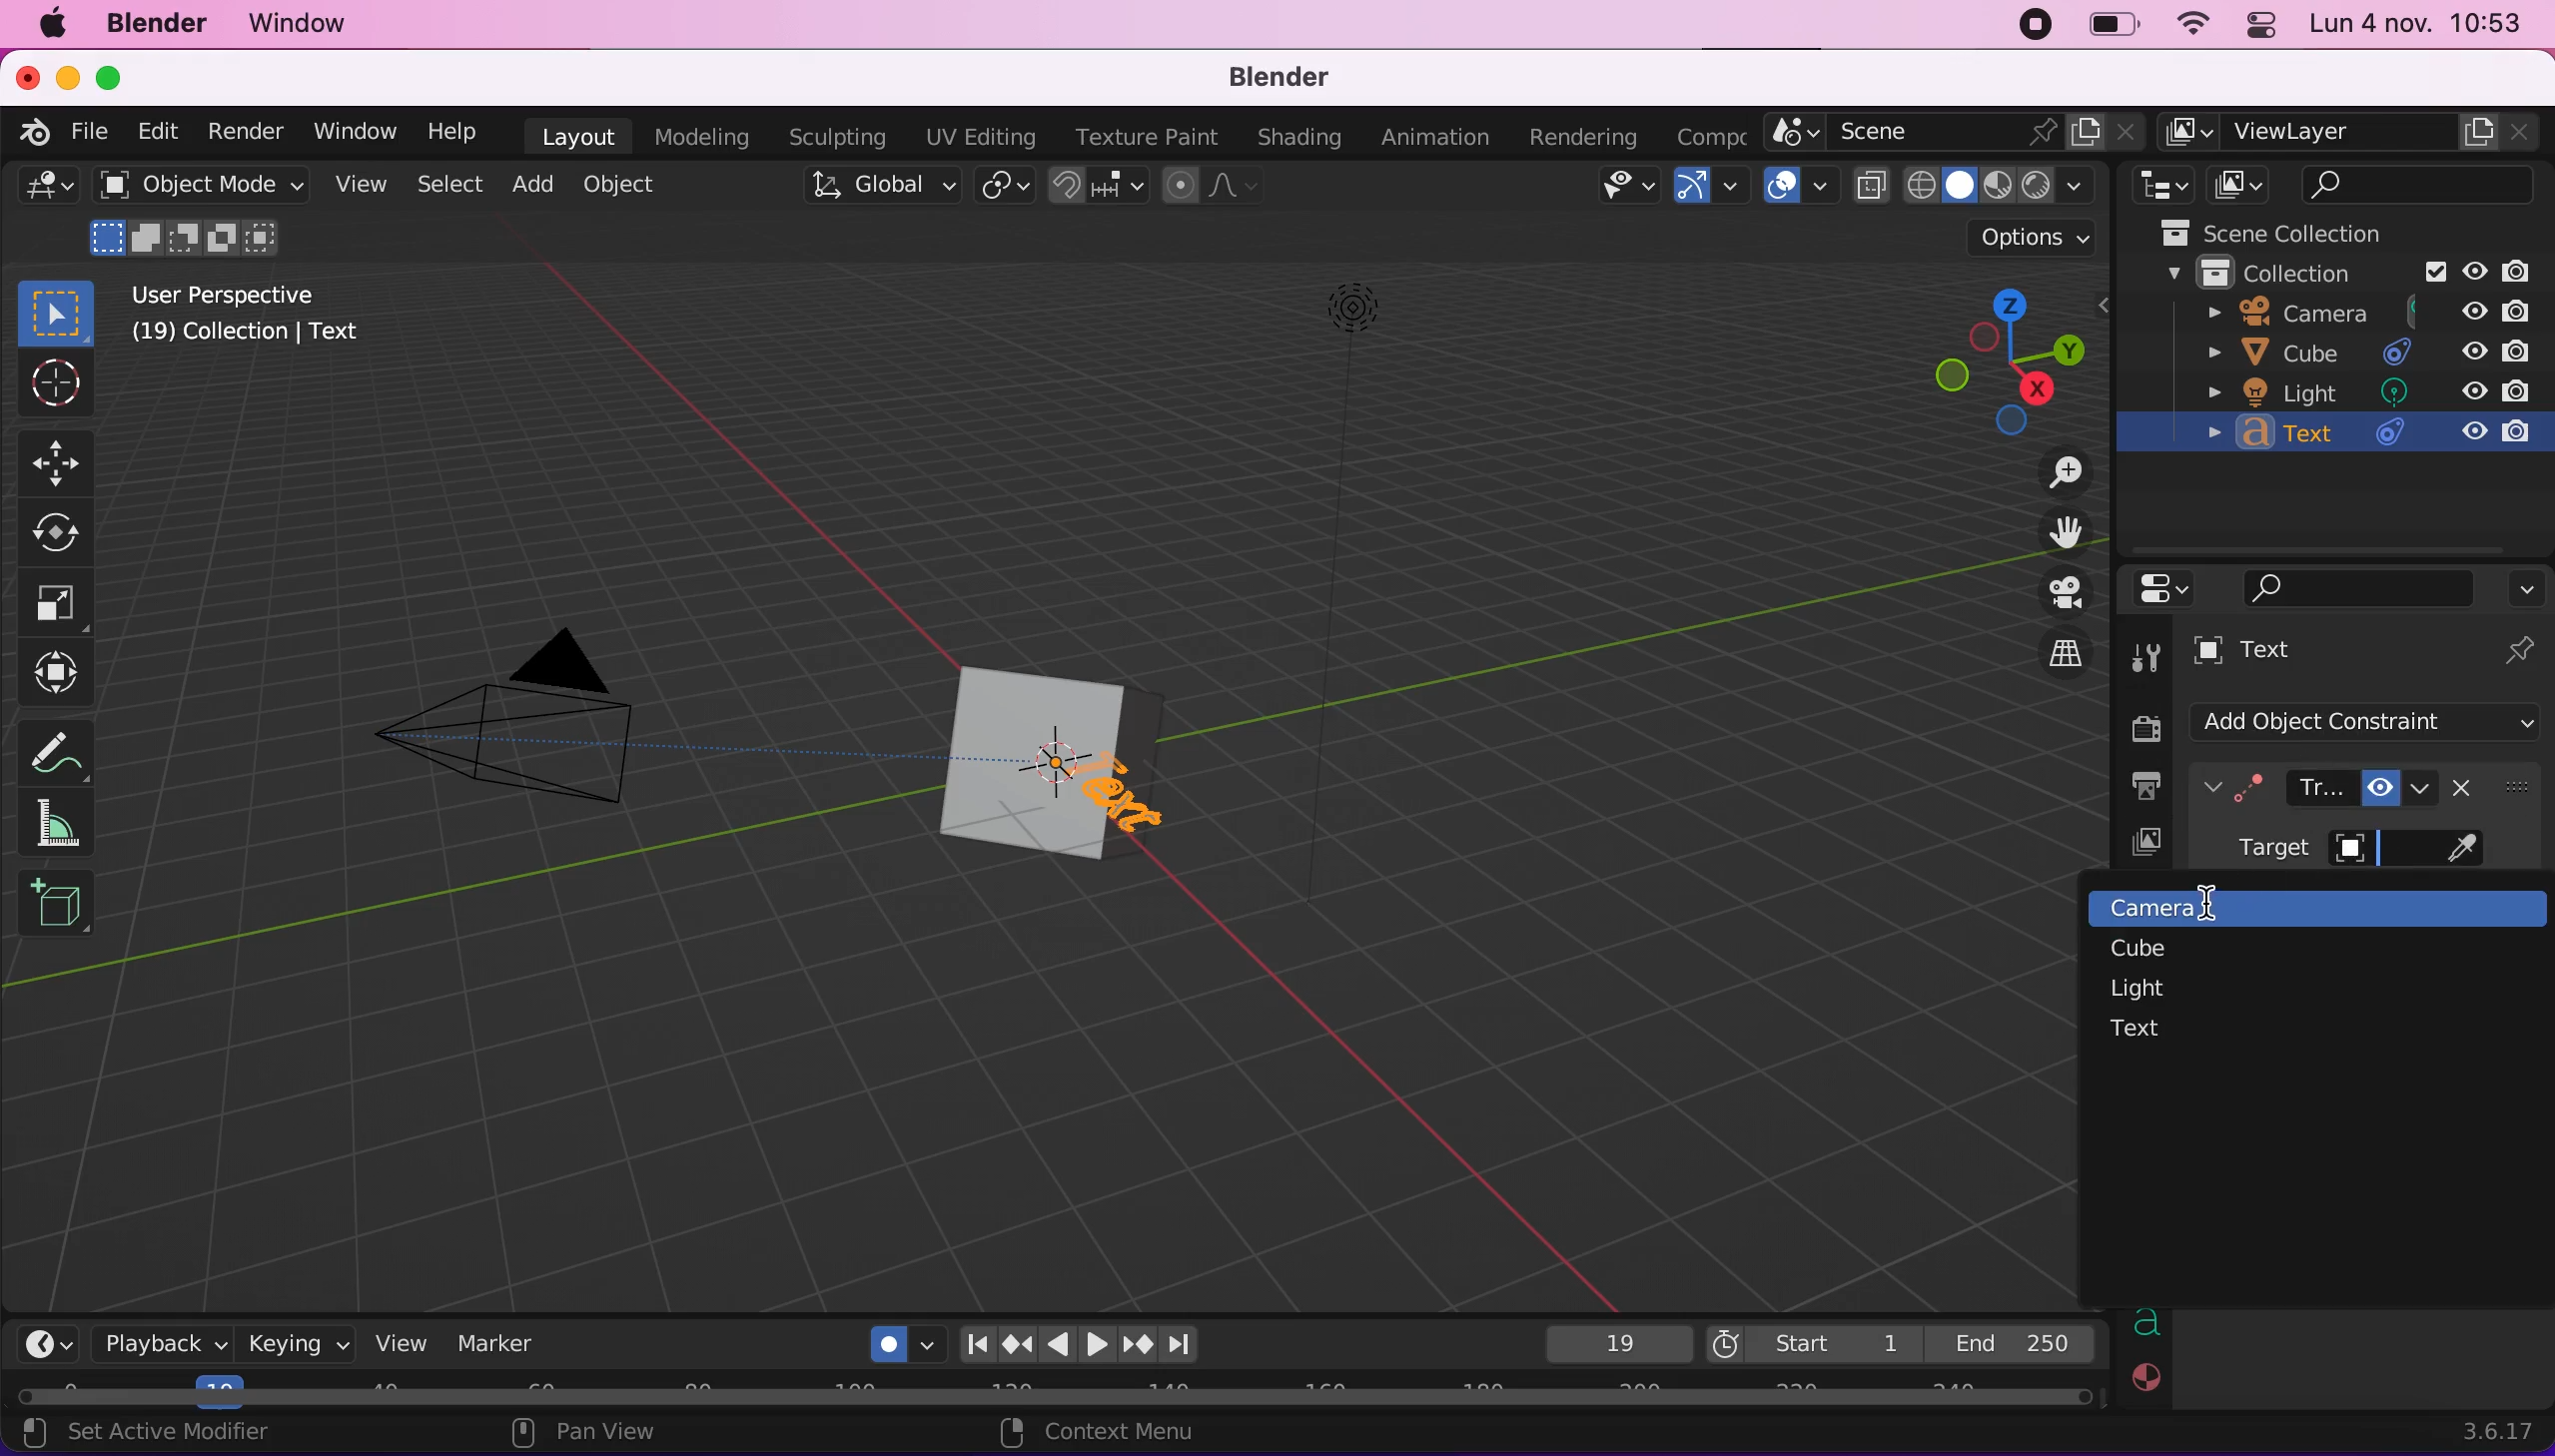 Image resolution: width=2555 pixels, height=1456 pixels. Describe the element at coordinates (461, 134) in the screenshot. I see `help` at that location.